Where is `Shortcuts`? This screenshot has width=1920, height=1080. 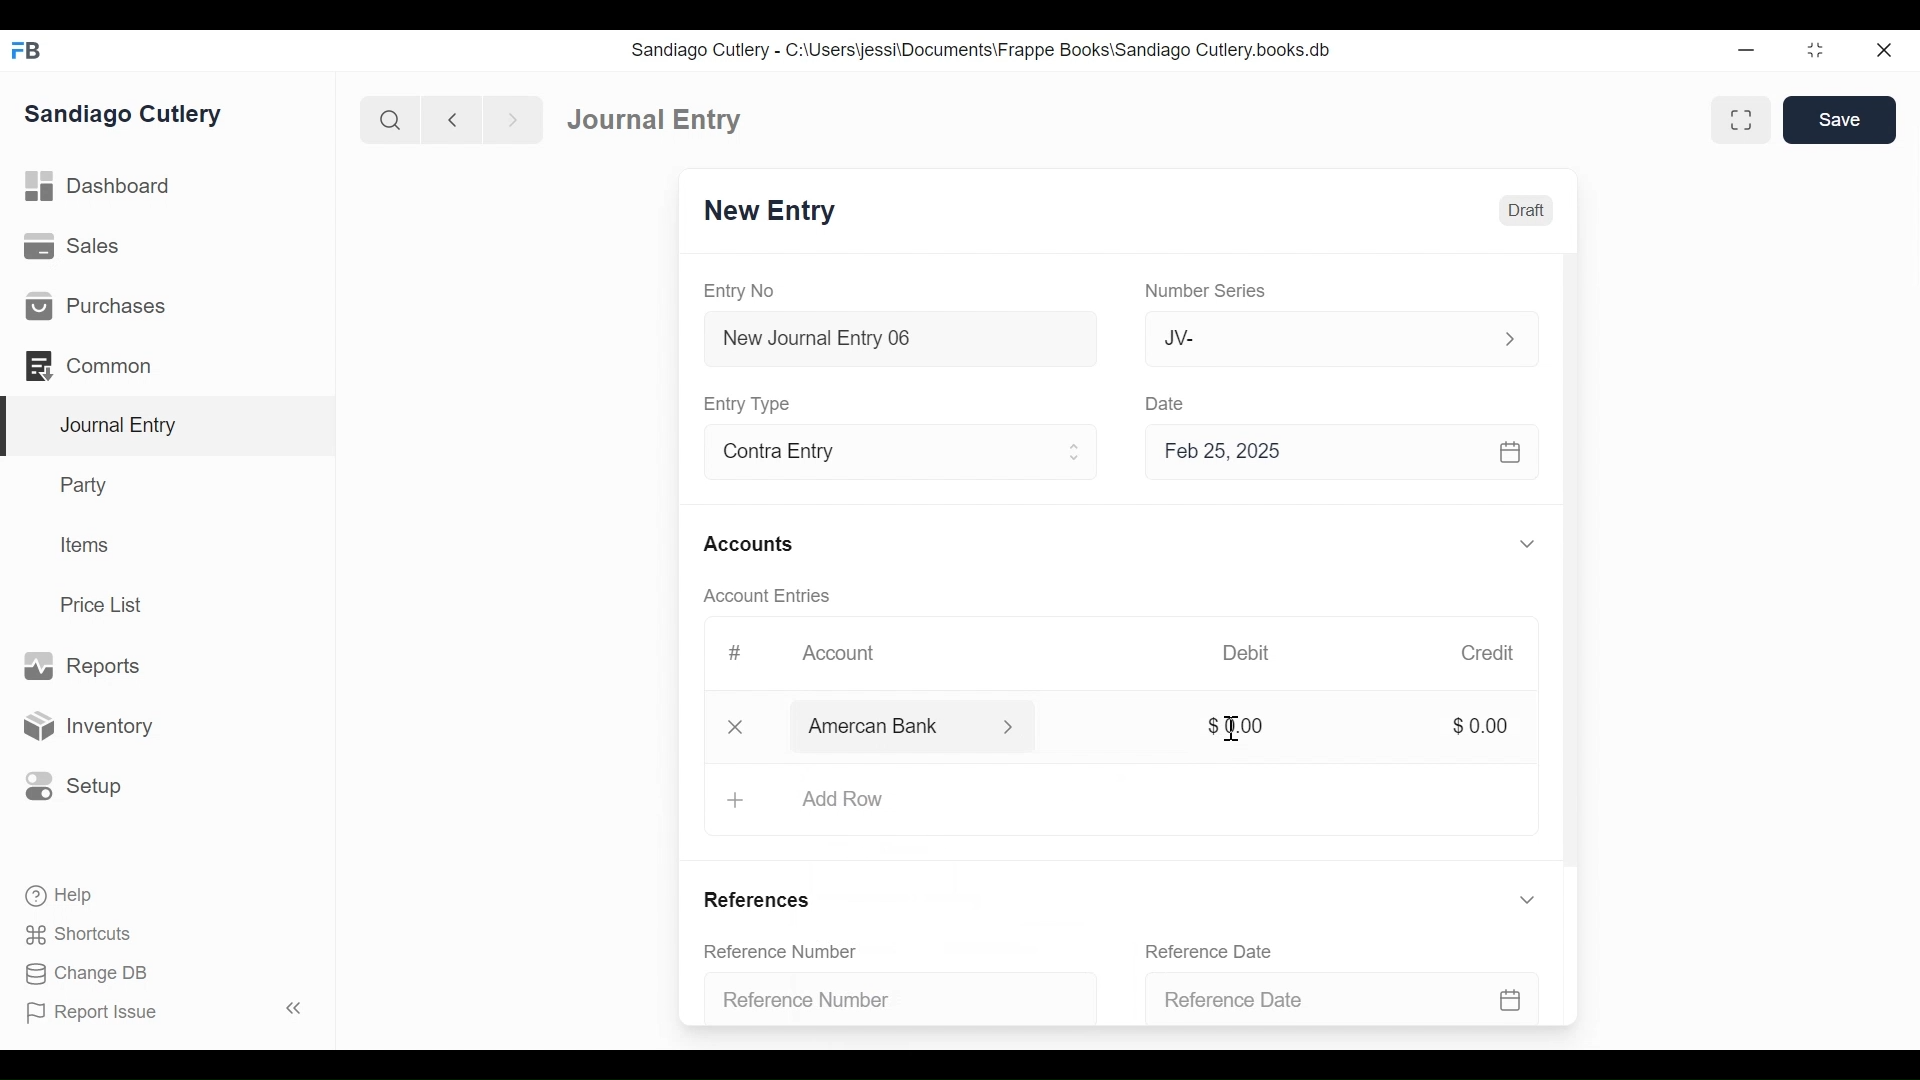 Shortcuts is located at coordinates (84, 934).